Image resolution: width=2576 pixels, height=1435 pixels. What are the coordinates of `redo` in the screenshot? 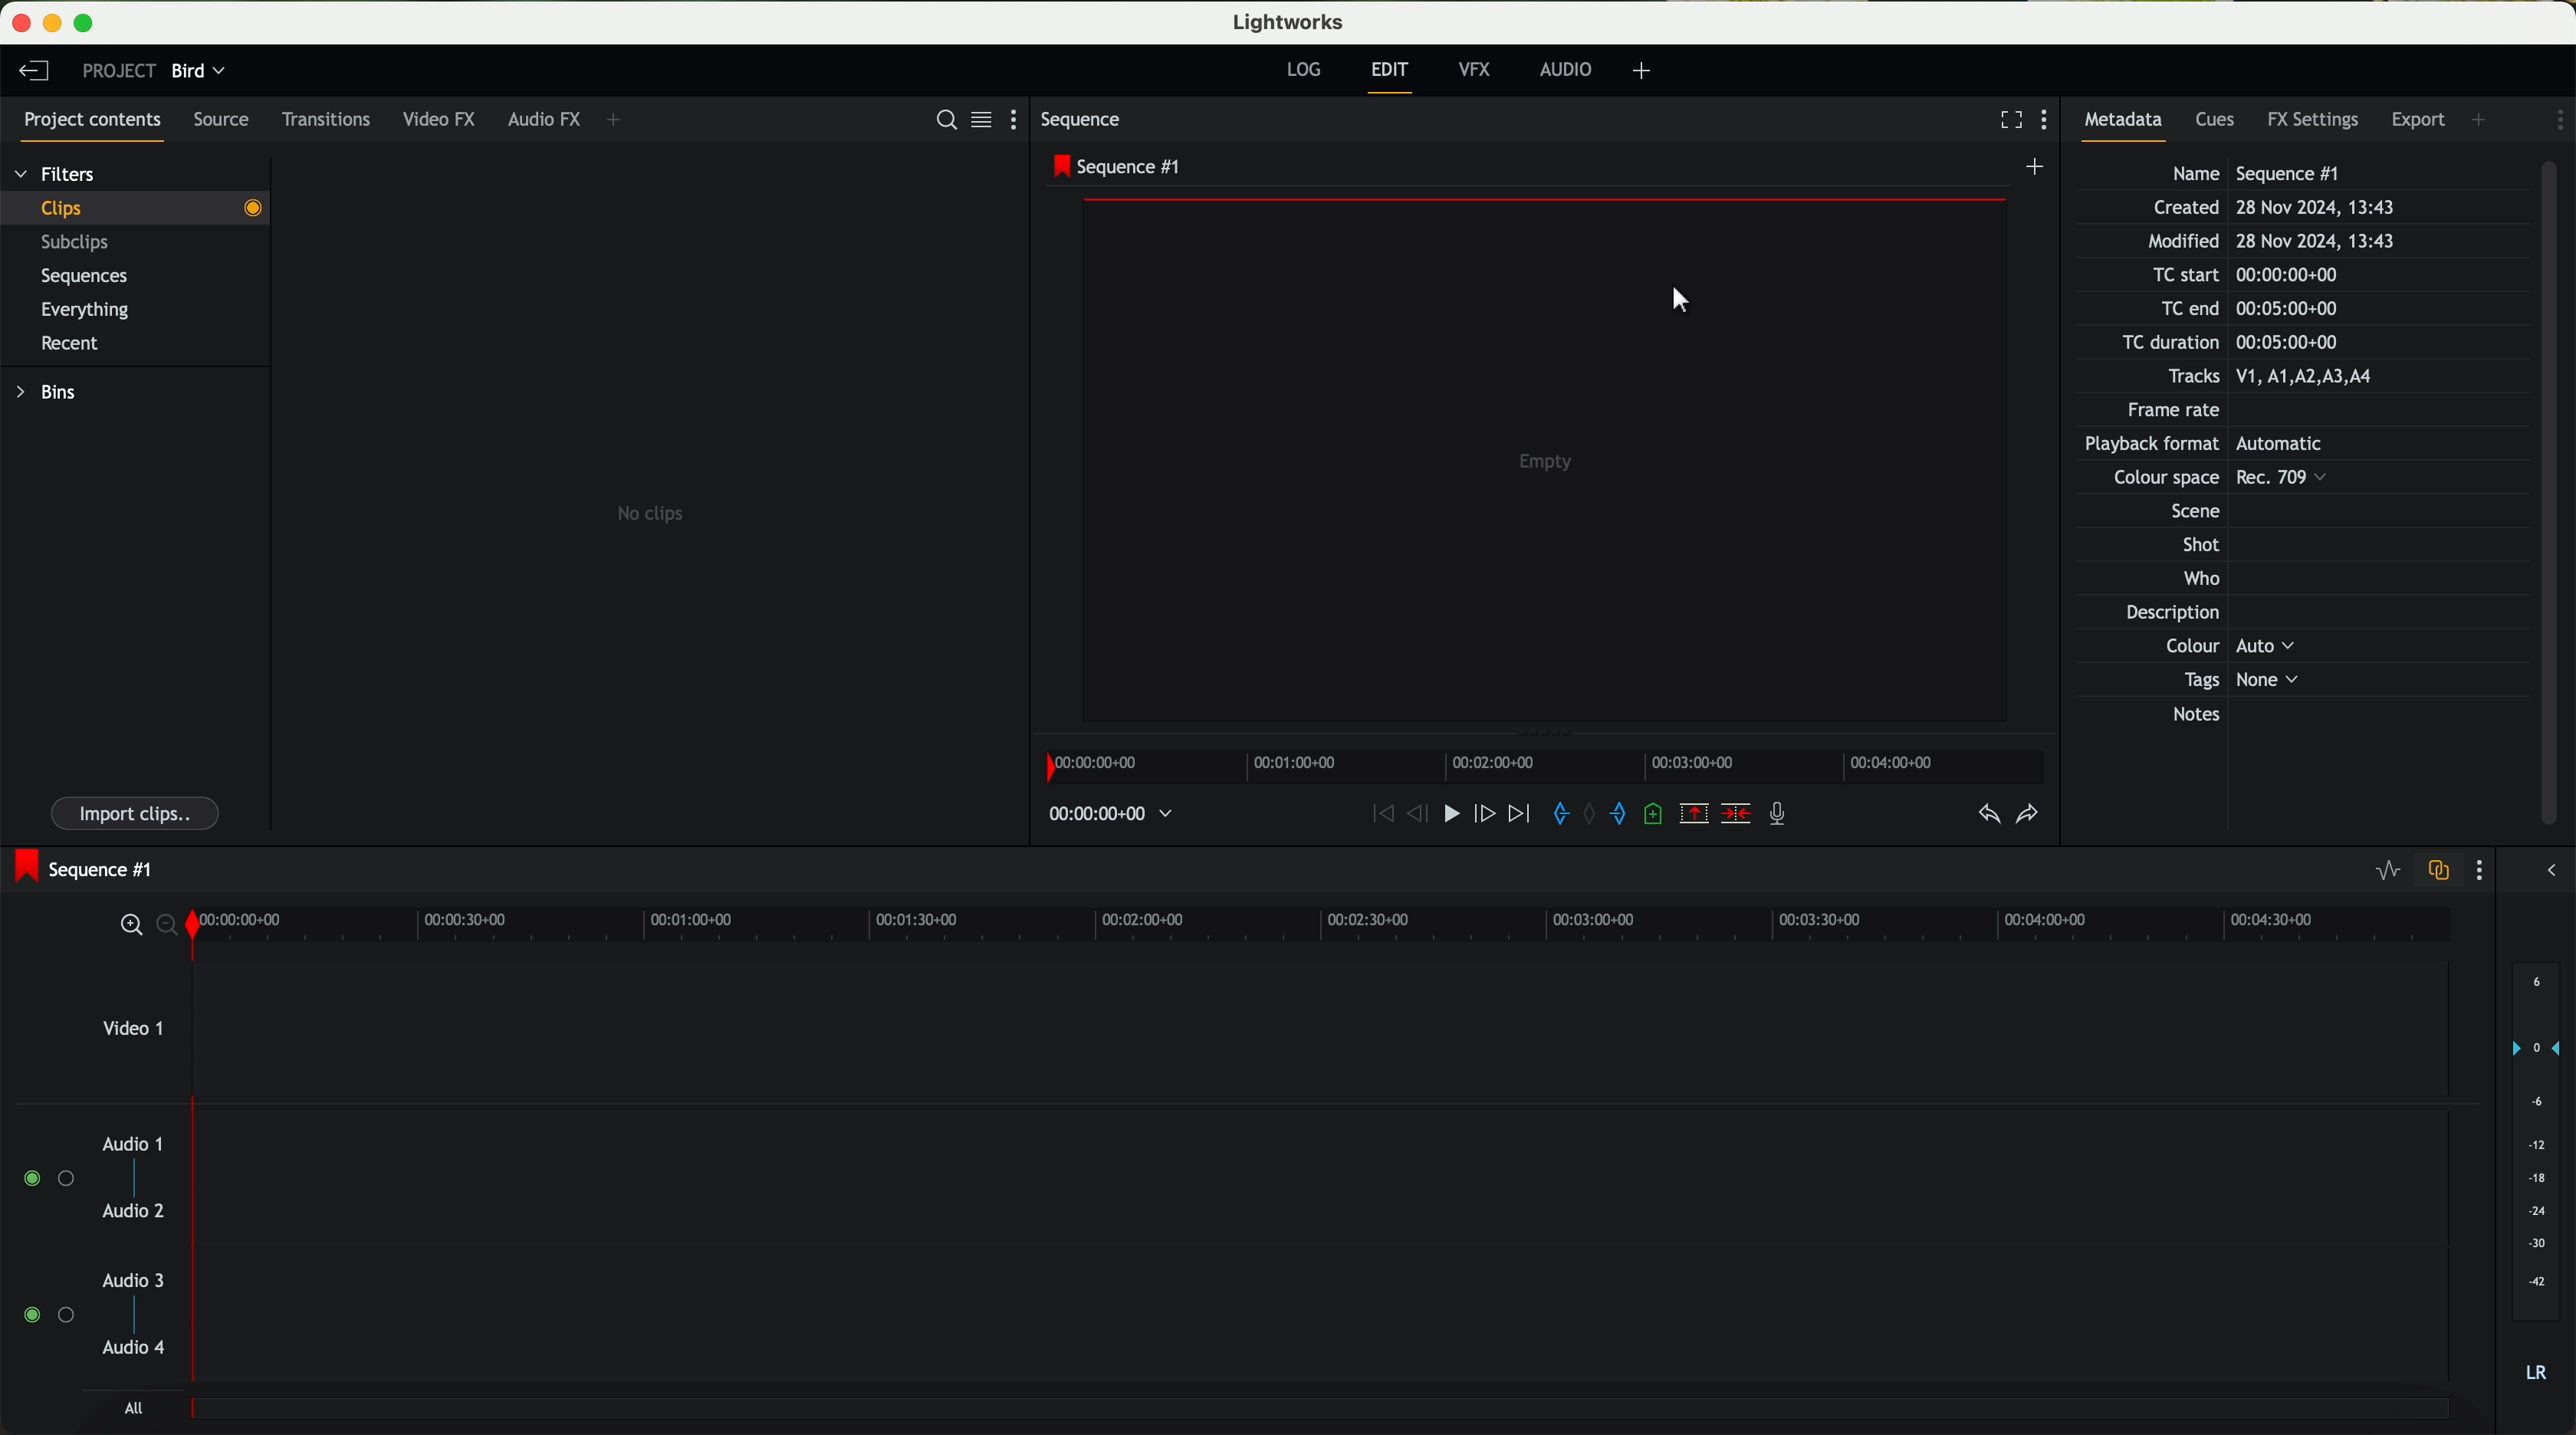 It's located at (2030, 814).